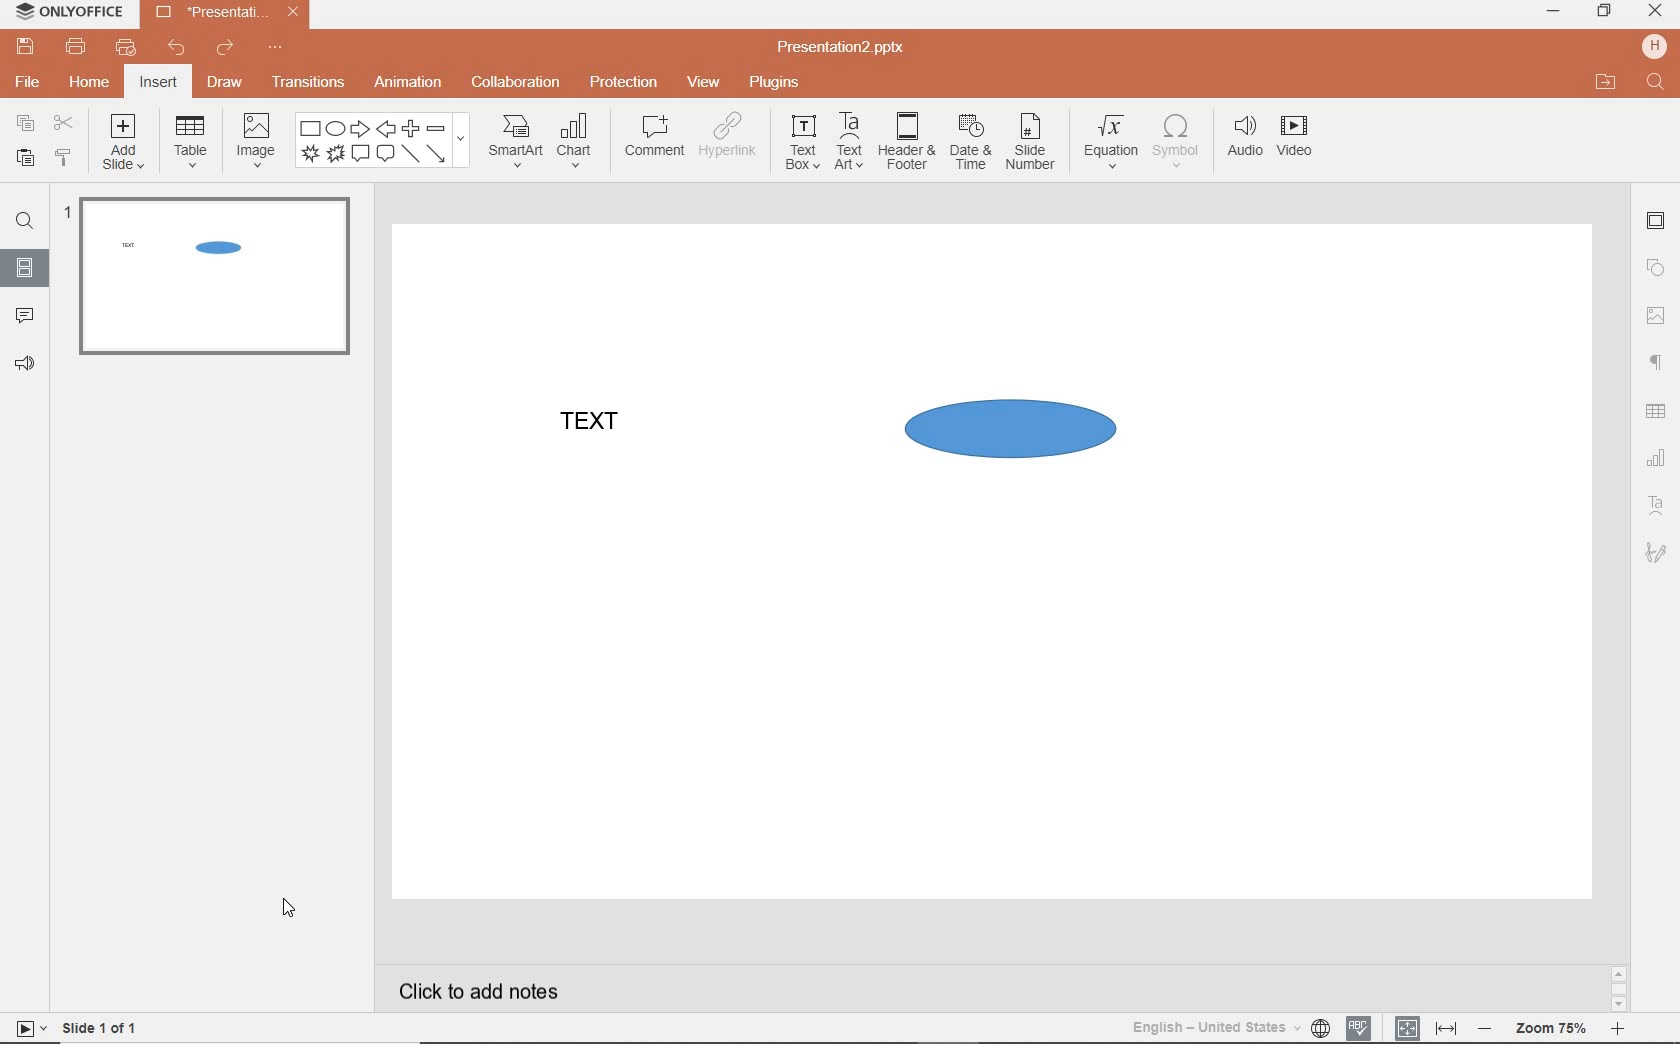 The image size is (1680, 1044). Describe the element at coordinates (64, 125) in the screenshot. I see `cut` at that location.